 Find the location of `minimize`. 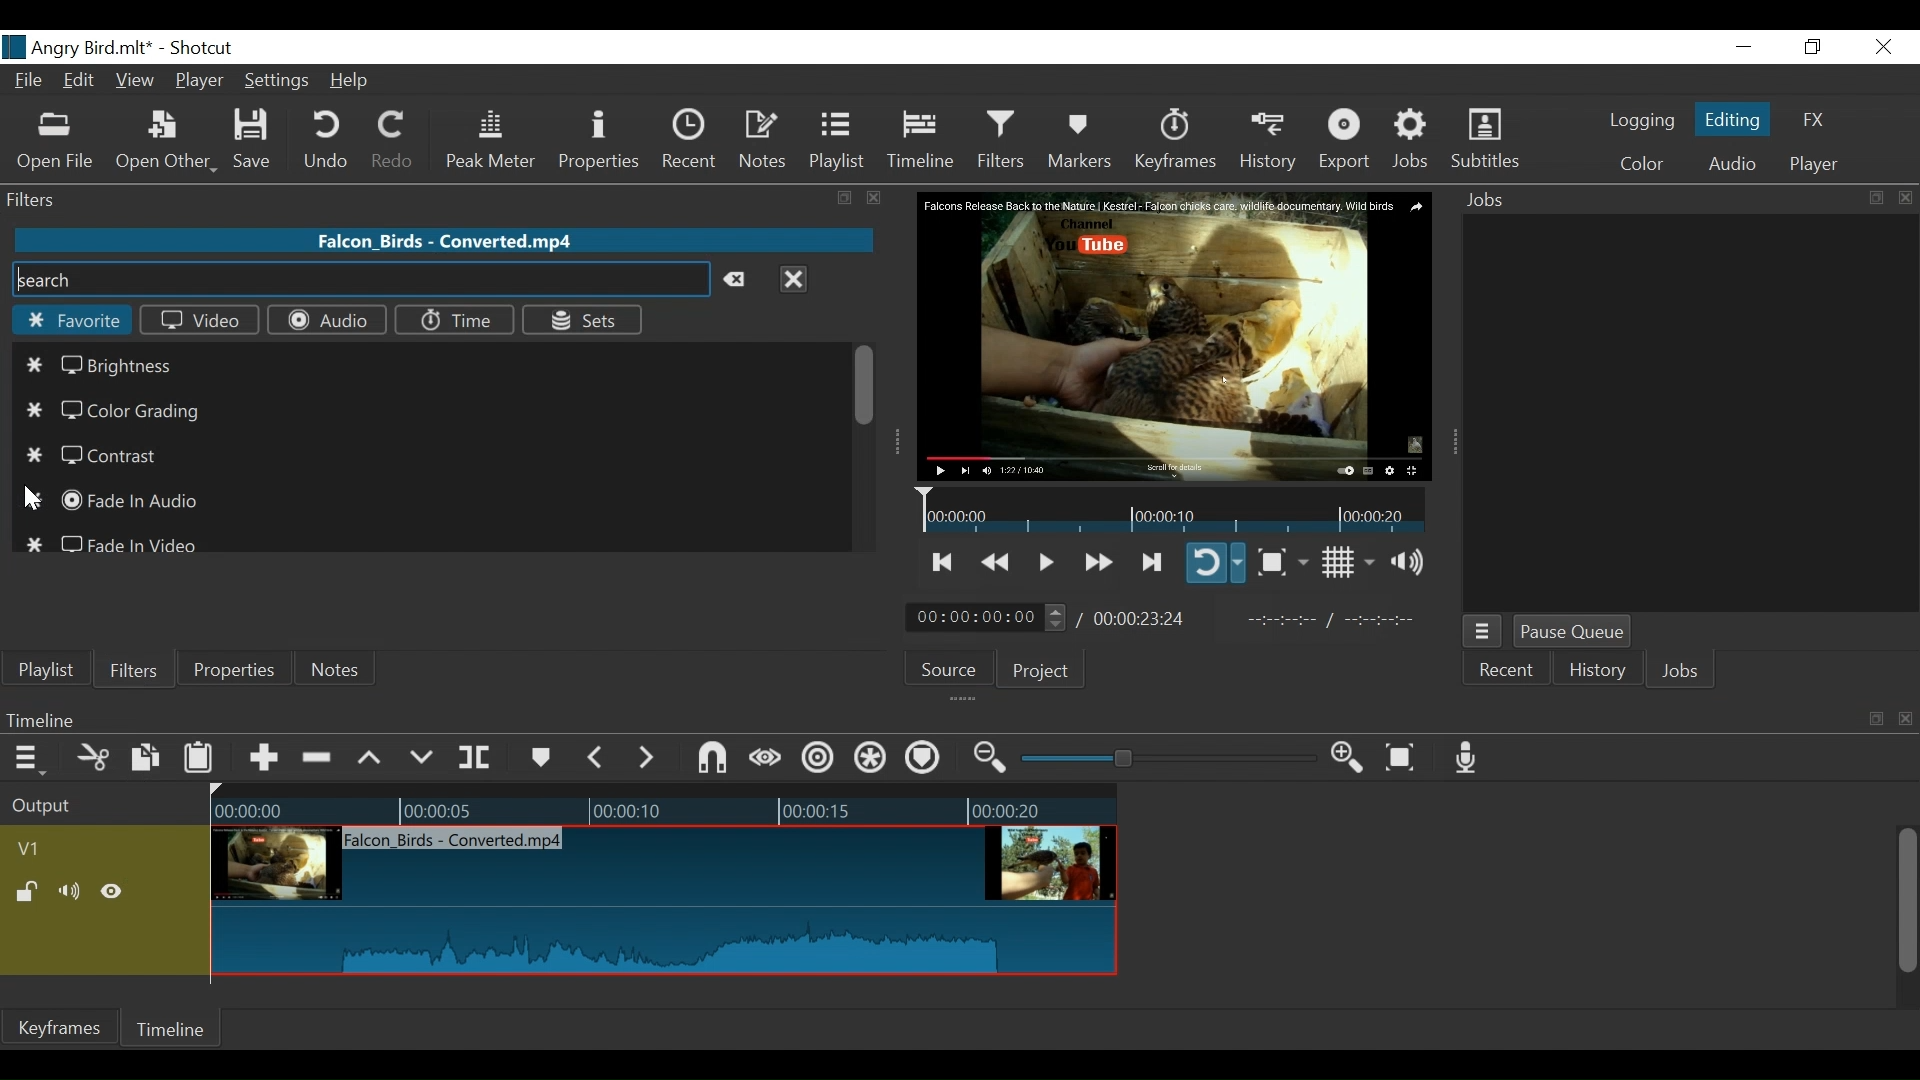

minimize is located at coordinates (1743, 48).